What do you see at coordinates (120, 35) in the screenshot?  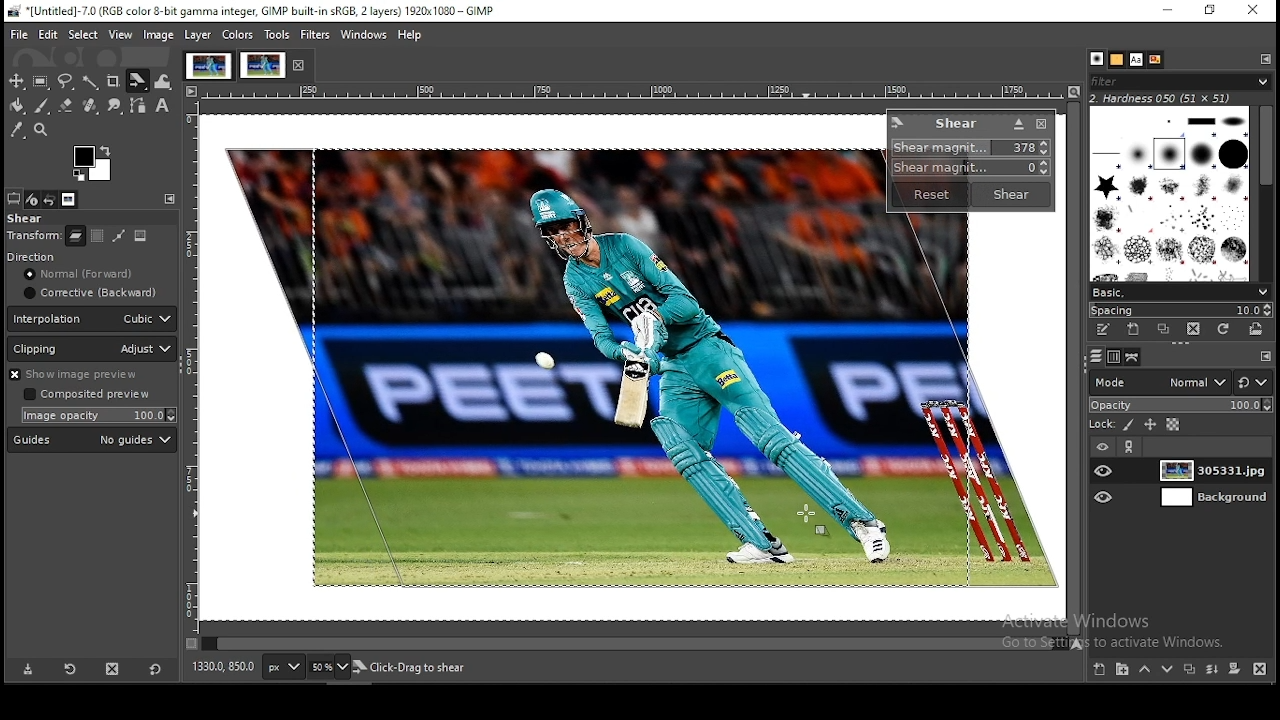 I see `view` at bounding box center [120, 35].